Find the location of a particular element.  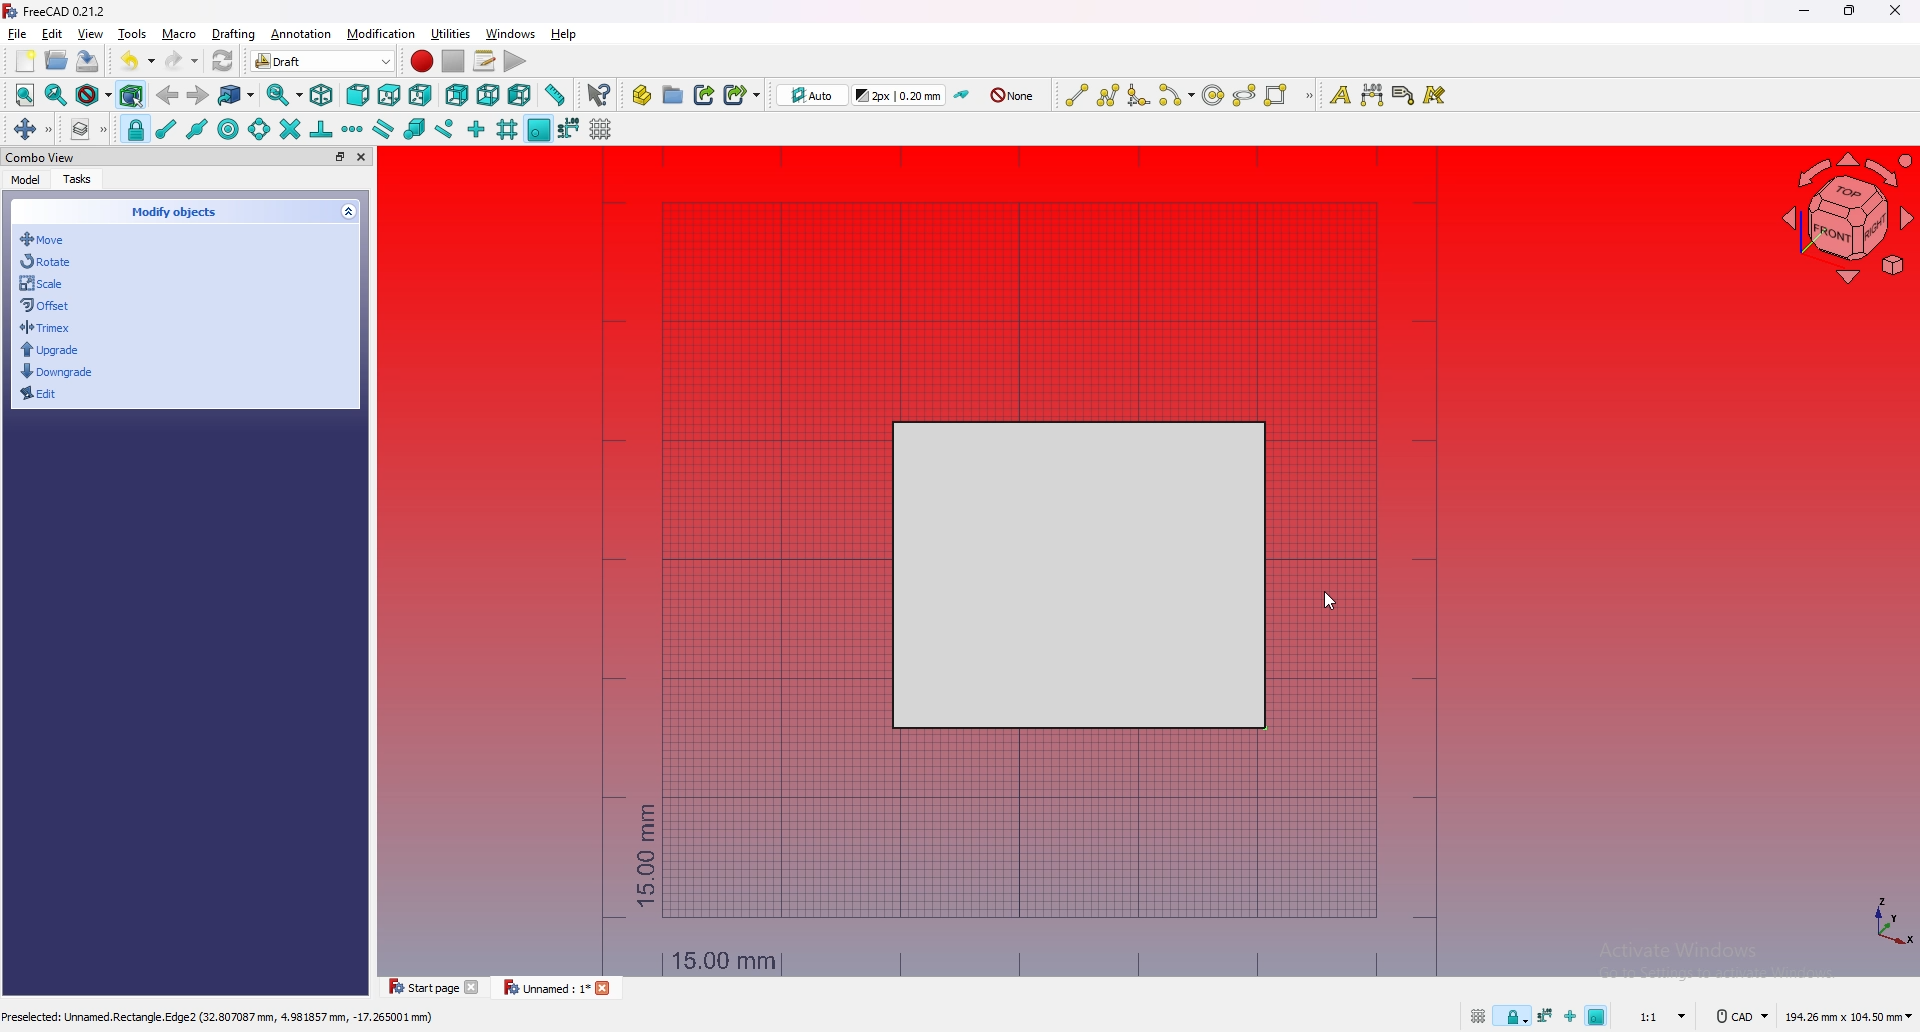

snap angle is located at coordinates (258, 129).